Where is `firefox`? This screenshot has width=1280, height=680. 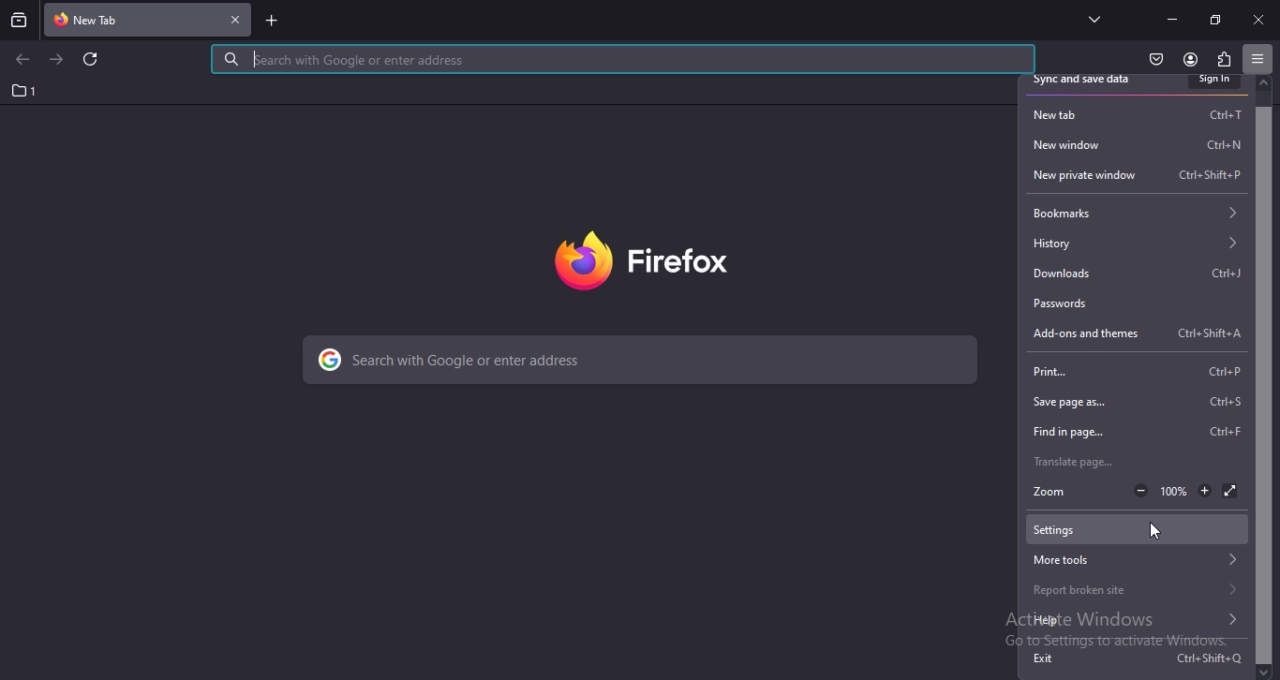 firefox is located at coordinates (652, 264).